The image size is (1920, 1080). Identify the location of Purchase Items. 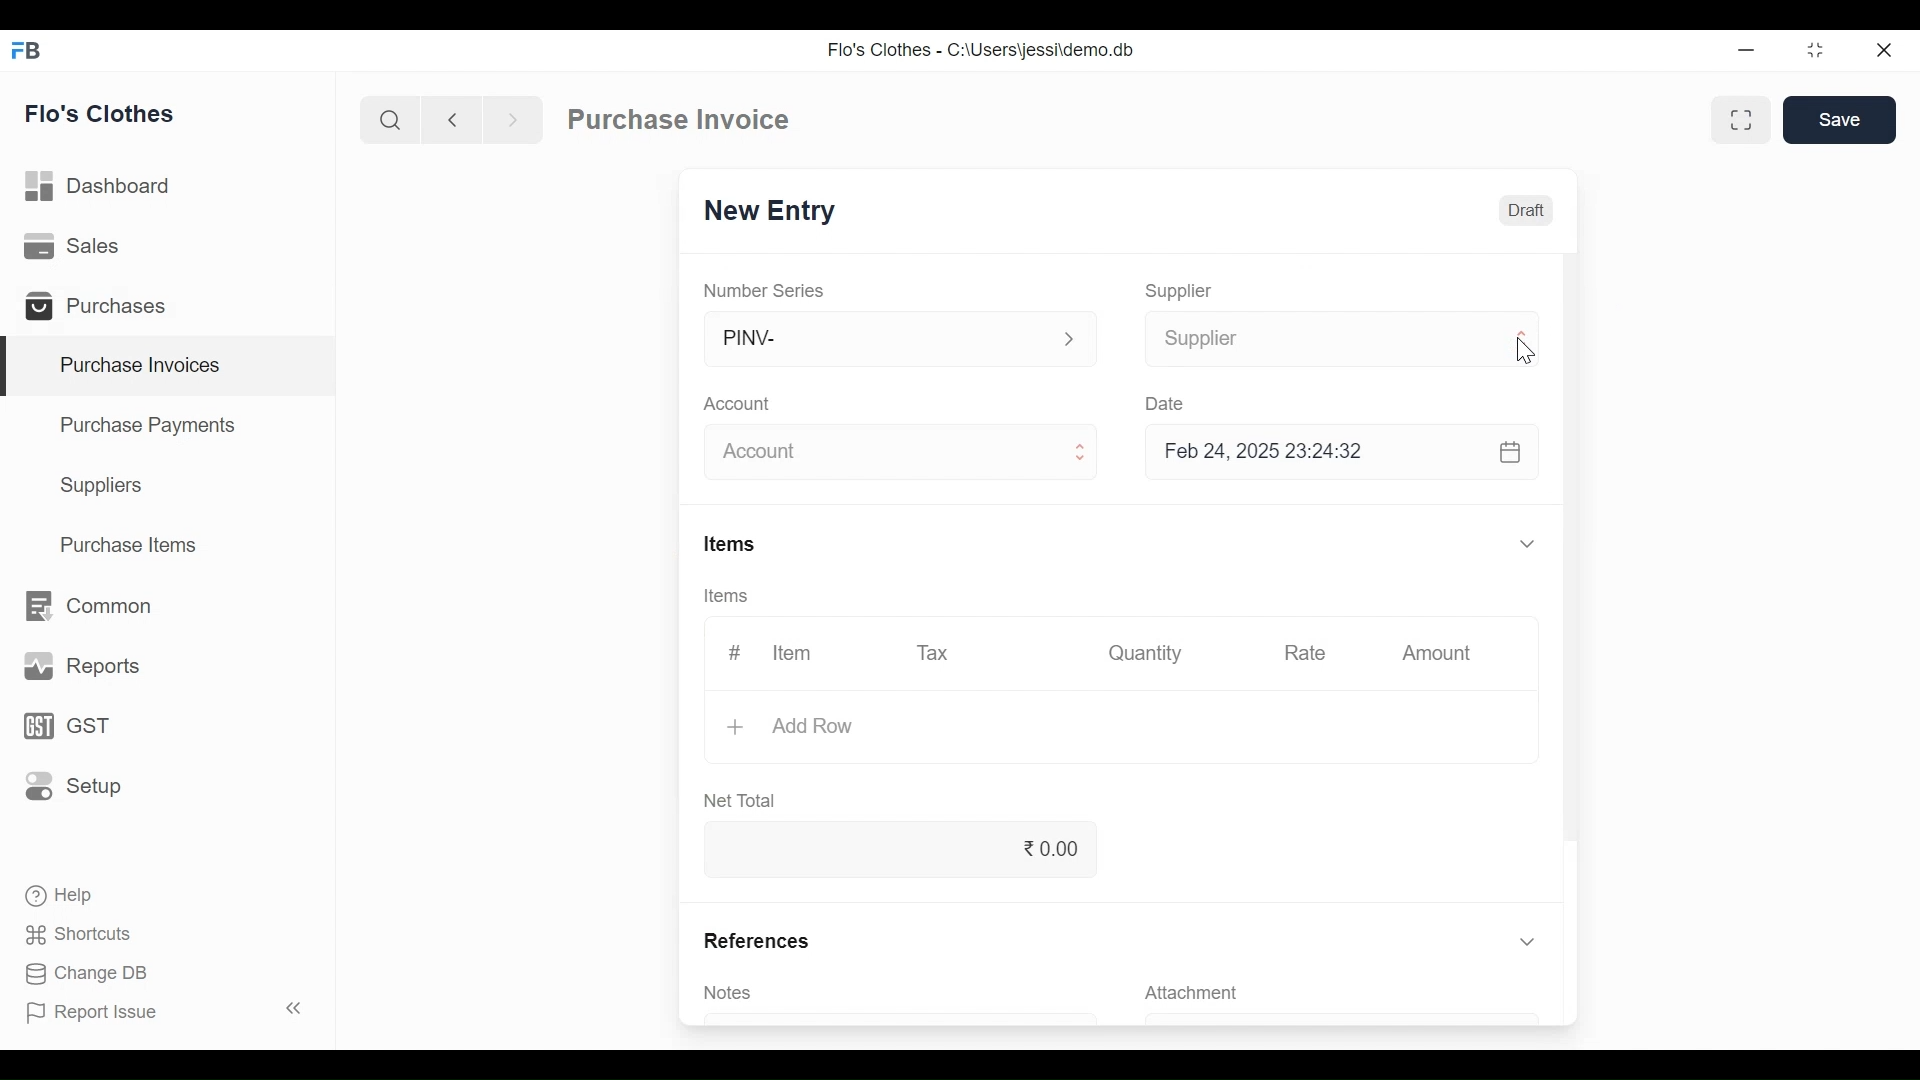
(133, 544).